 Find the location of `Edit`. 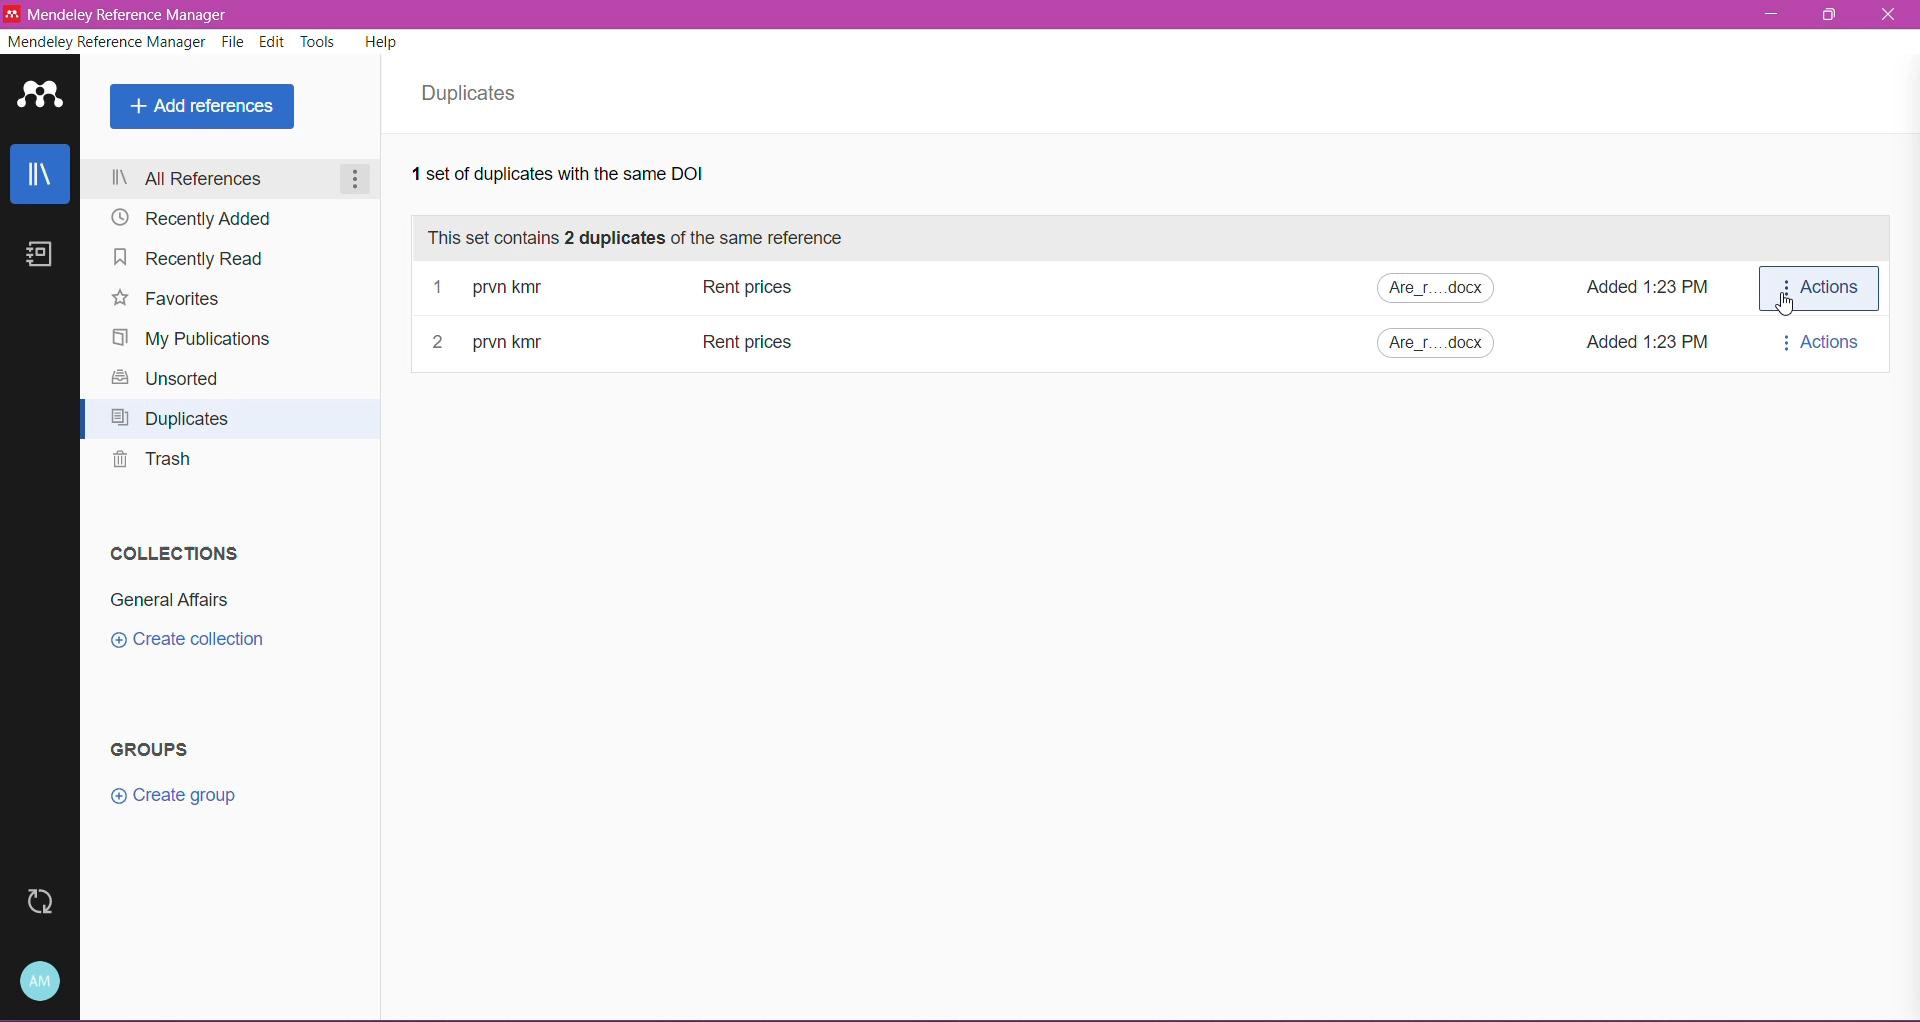

Edit is located at coordinates (273, 42).